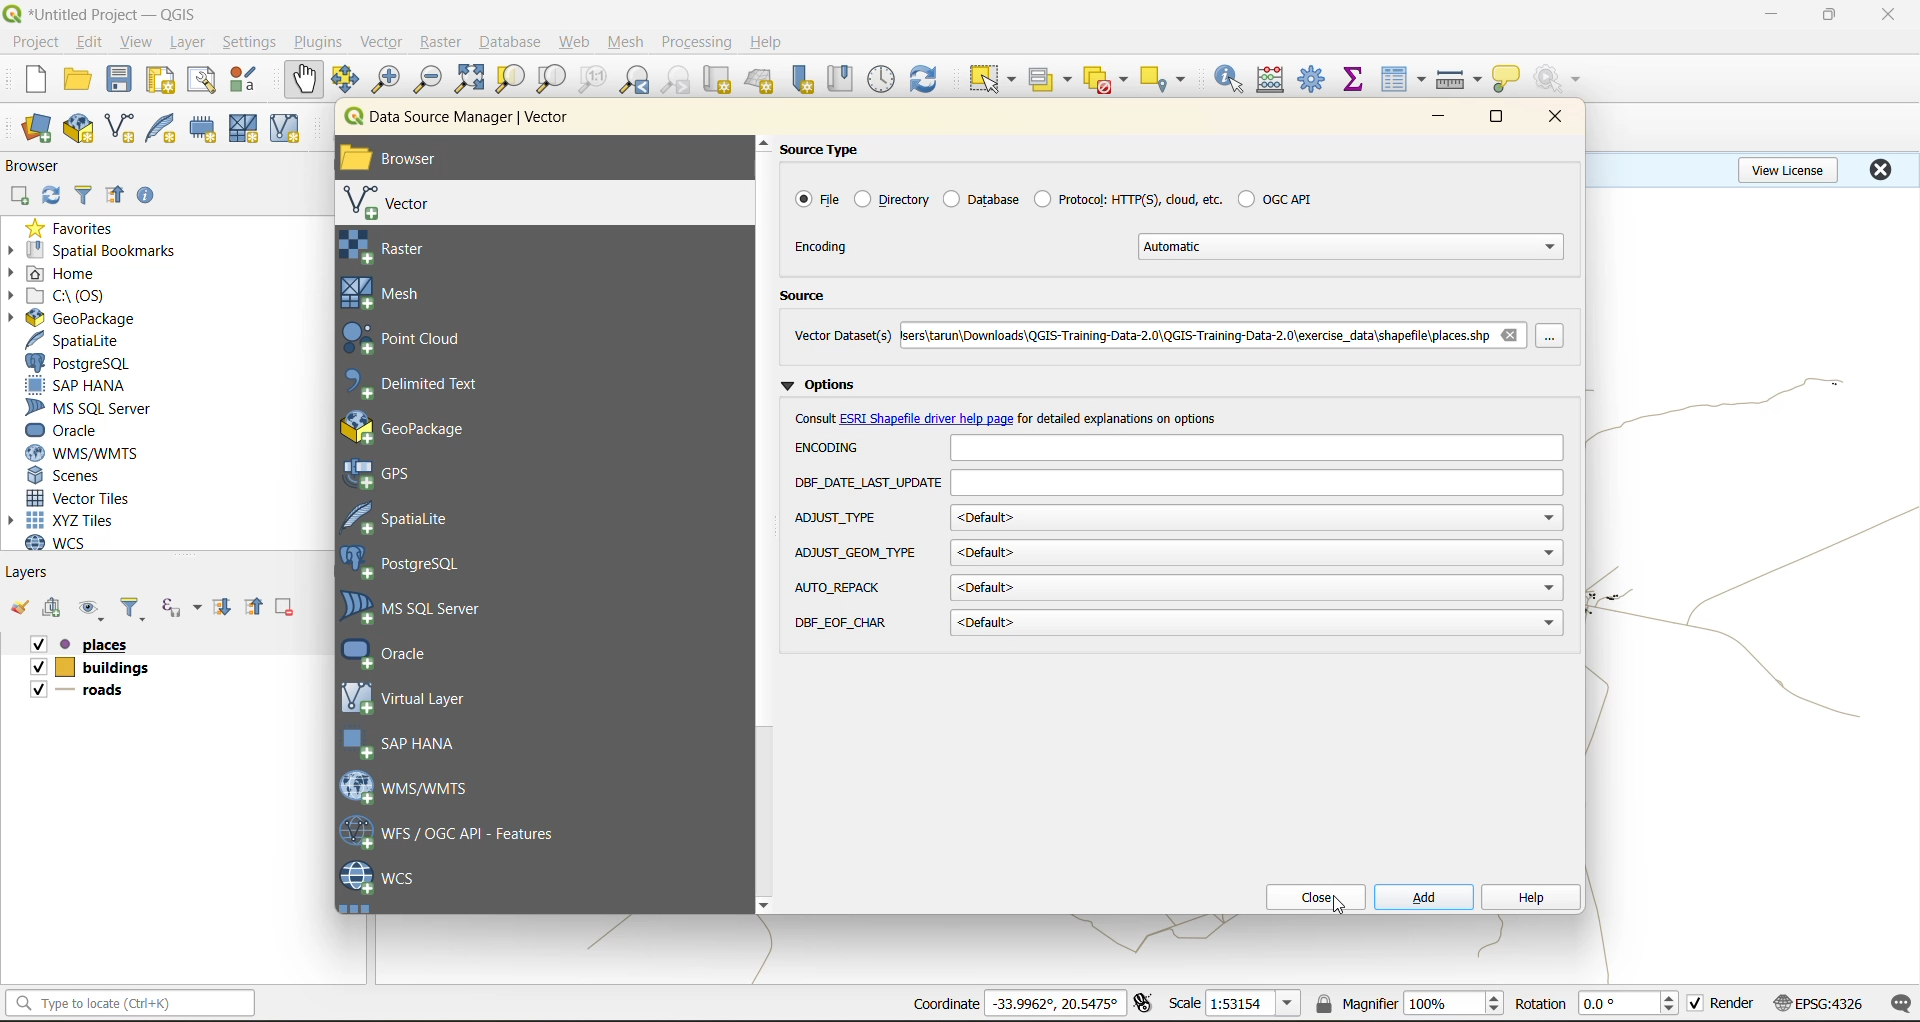 The image size is (1920, 1022). What do you see at coordinates (95, 693) in the screenshot?
I see `shape file added` at bounding box center [95, 693].